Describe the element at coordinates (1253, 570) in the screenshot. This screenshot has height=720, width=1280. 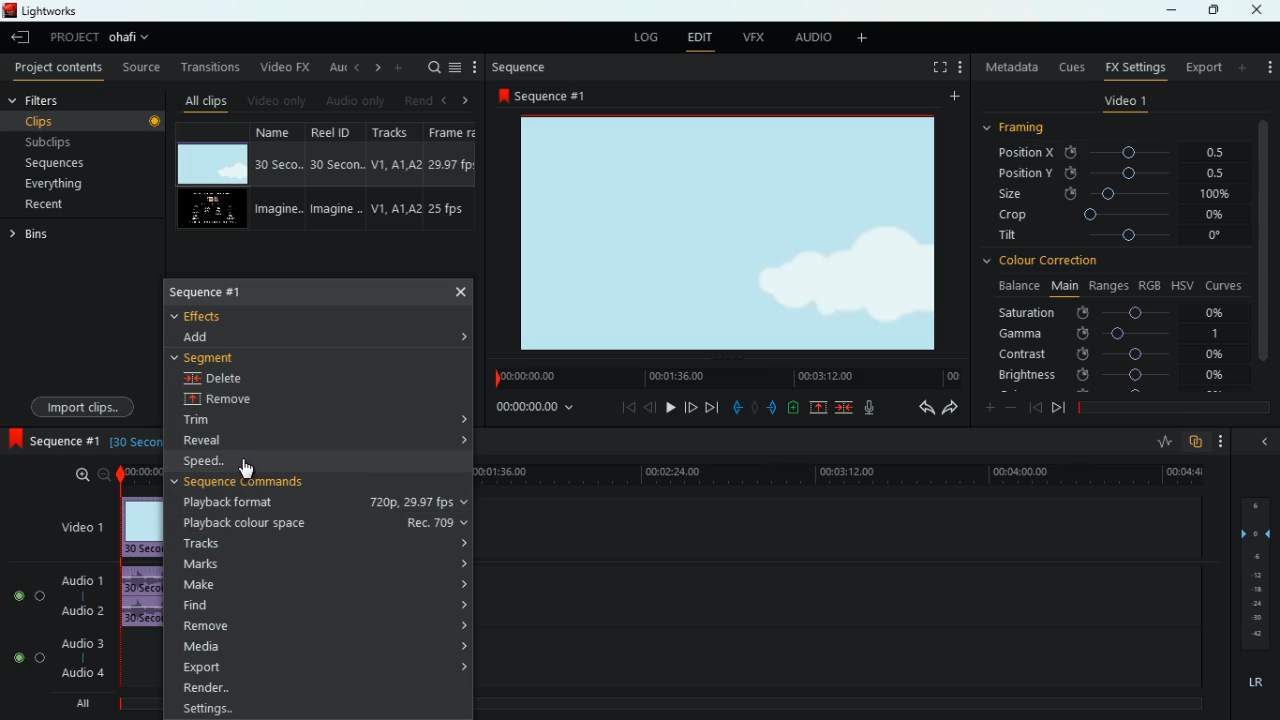
I see `layers` at that location.